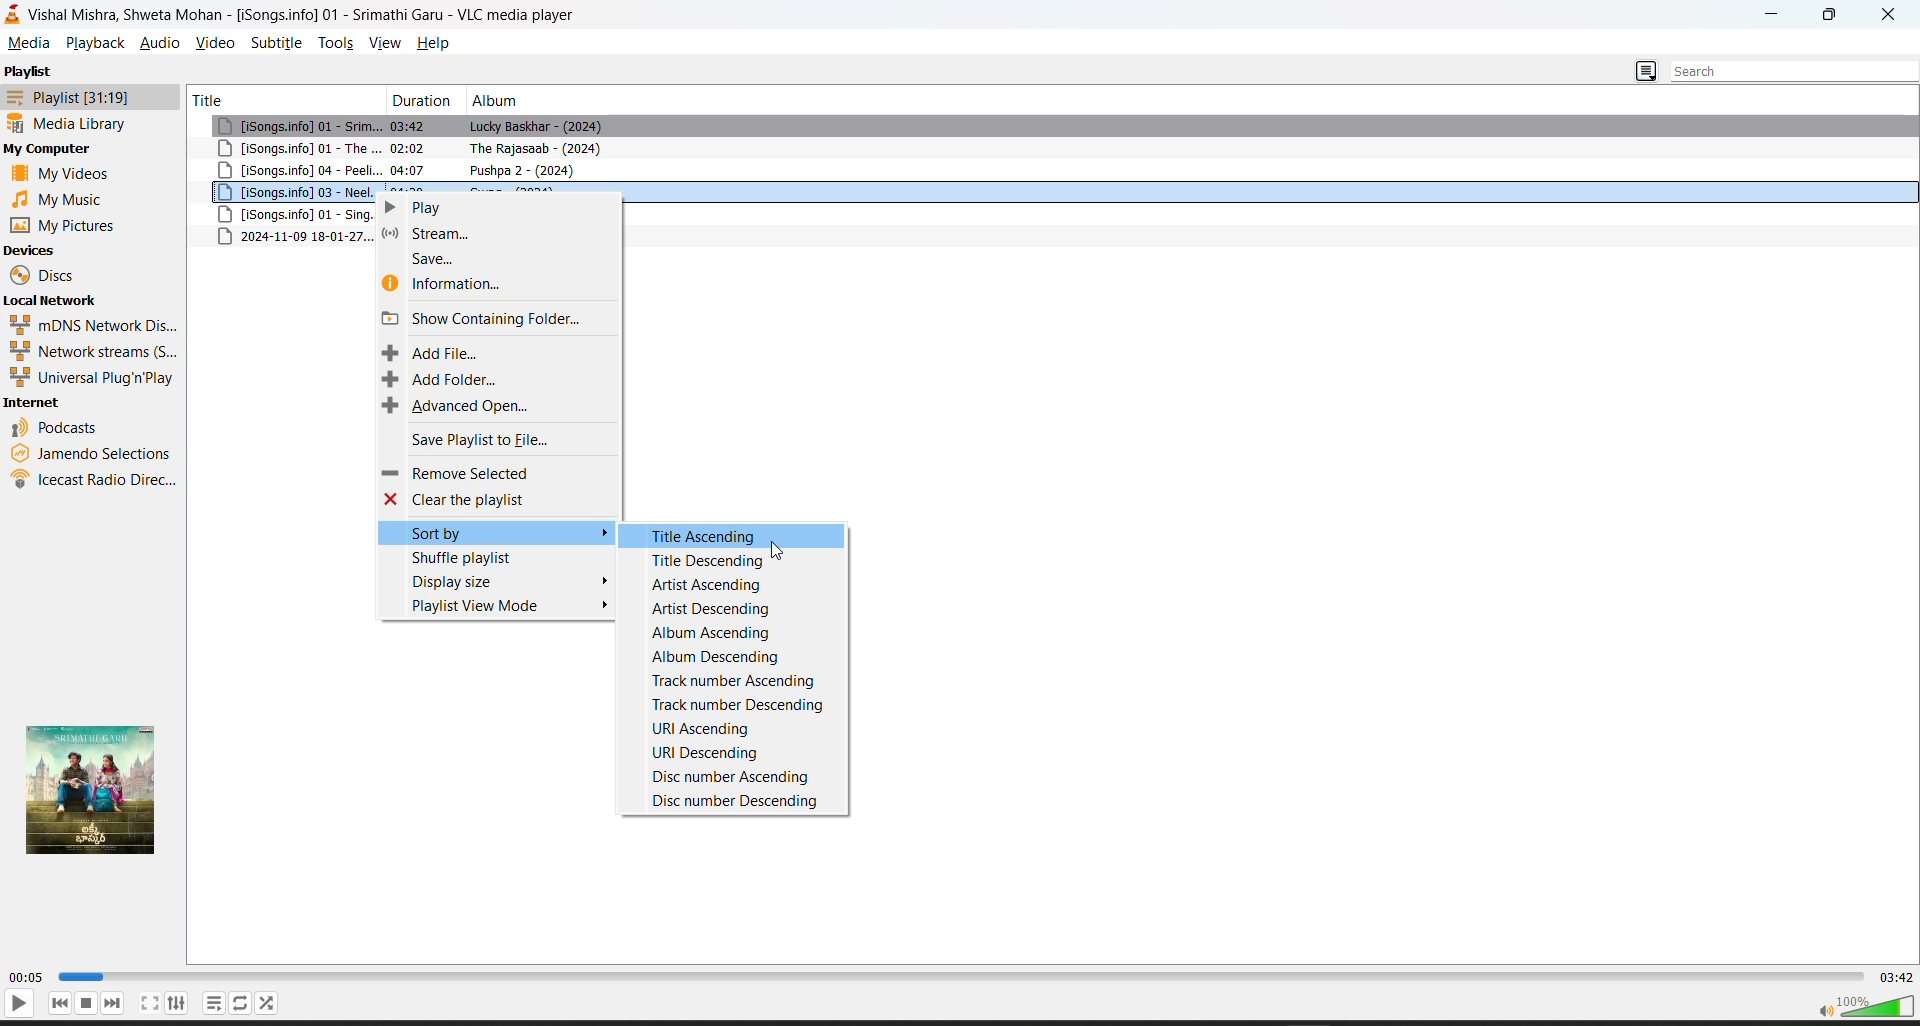 This screenshot has height=1026, width=1920. What do you see at coordinates (78, 123) in the screenshot?
I see `media library` at bounding box center [78, 123].